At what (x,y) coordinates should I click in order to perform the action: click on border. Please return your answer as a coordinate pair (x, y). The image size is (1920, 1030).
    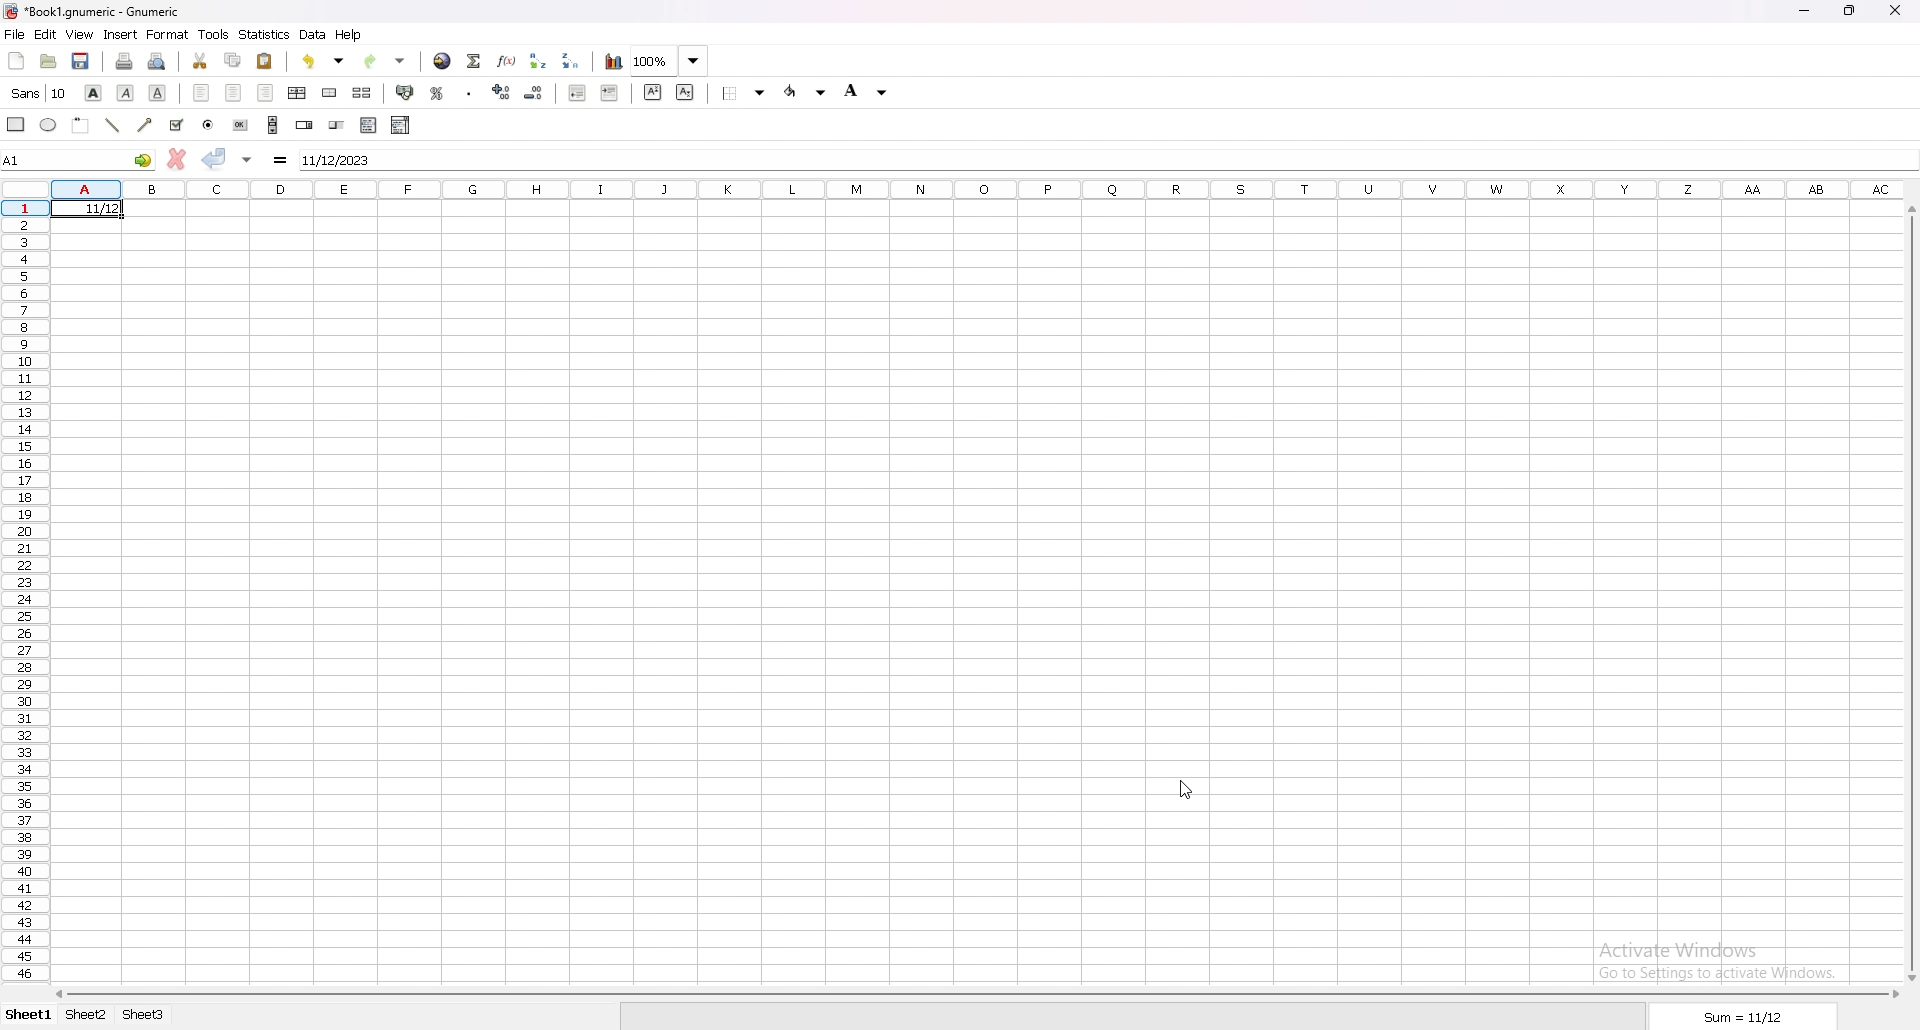
    Looking at the image, I should click on (744, 94).